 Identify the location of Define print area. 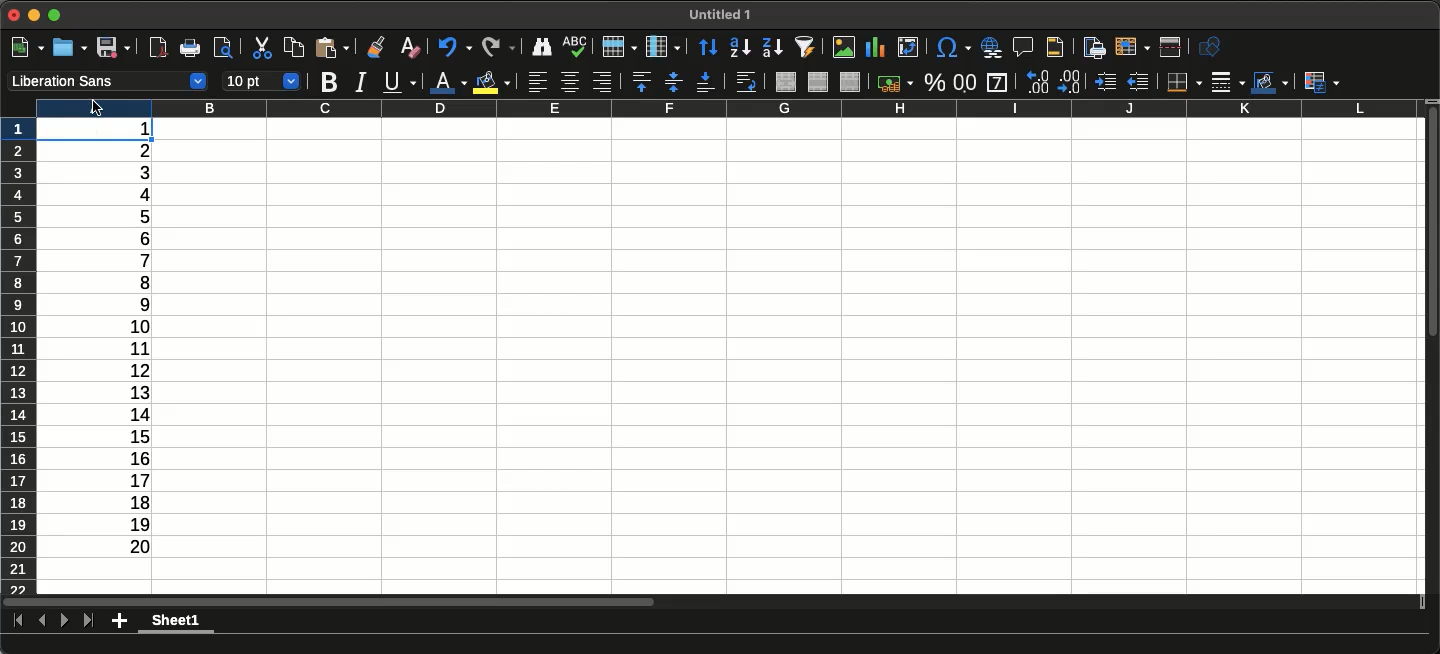
(1091, 47).